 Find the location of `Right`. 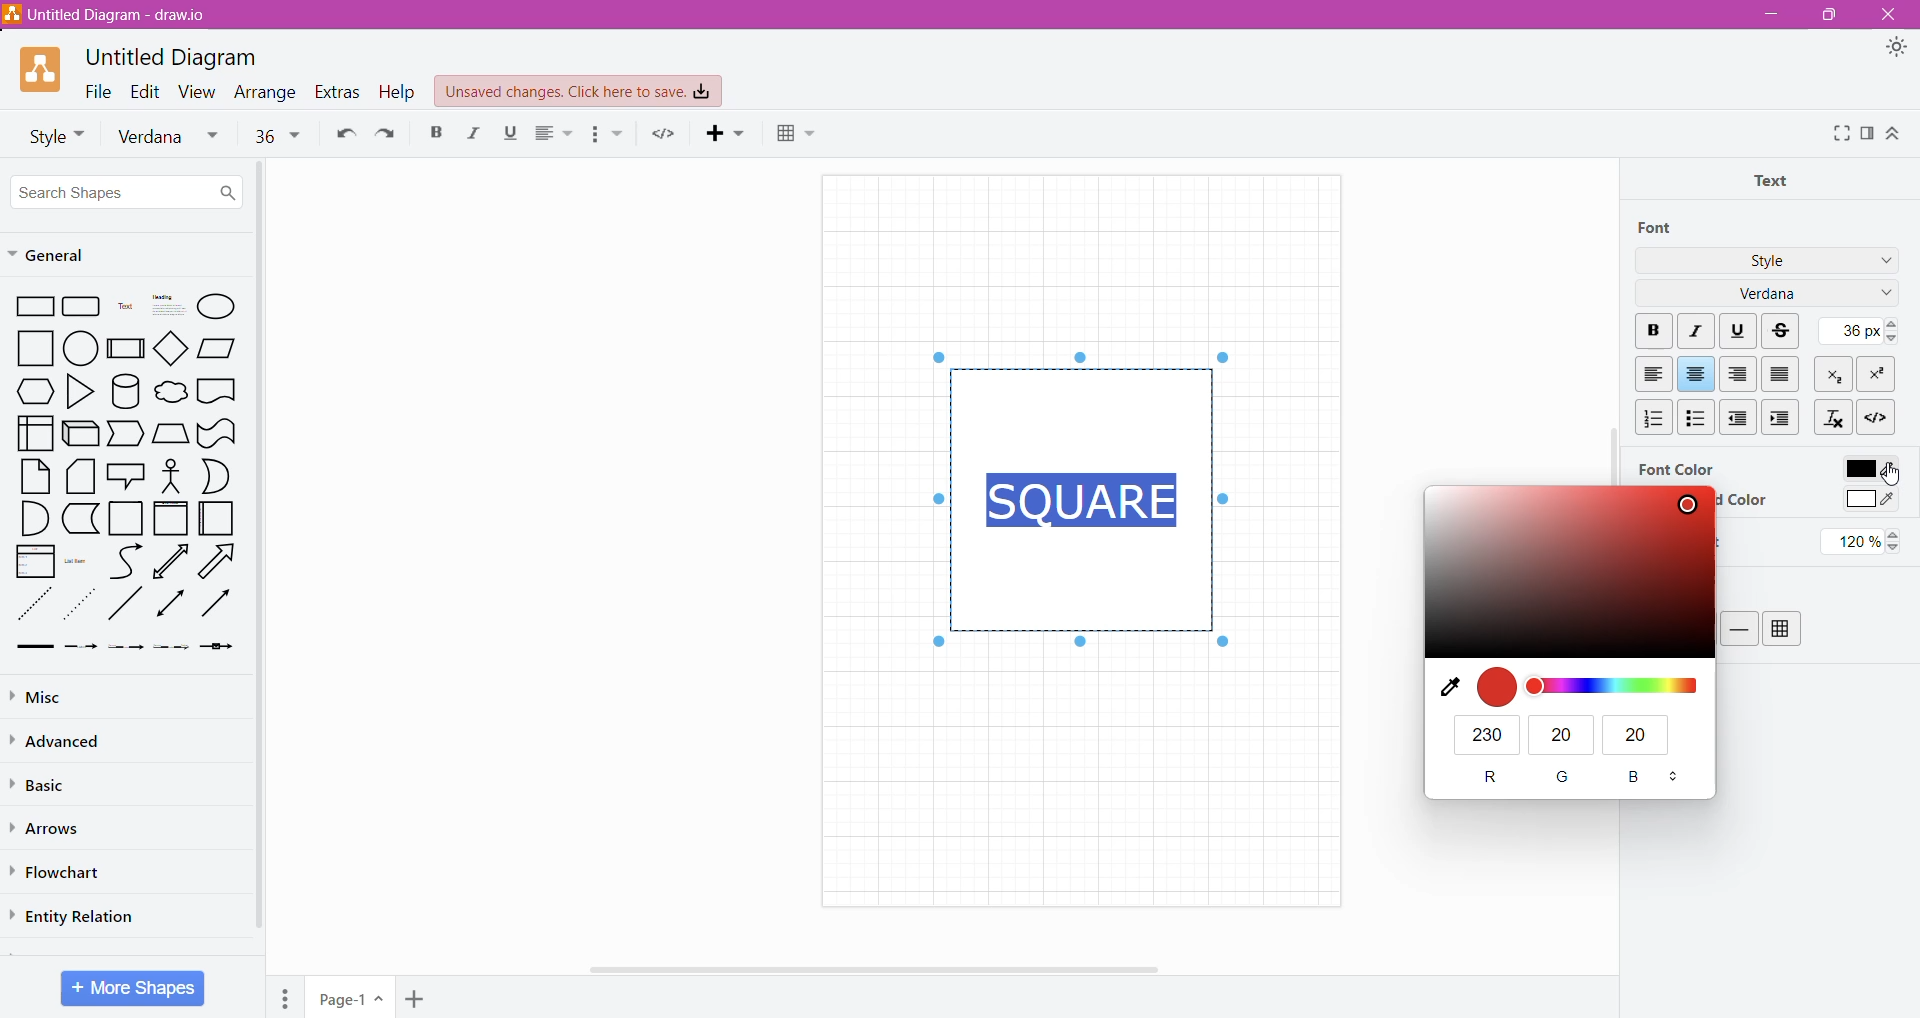

Right is located at coordinates (1740, 374).